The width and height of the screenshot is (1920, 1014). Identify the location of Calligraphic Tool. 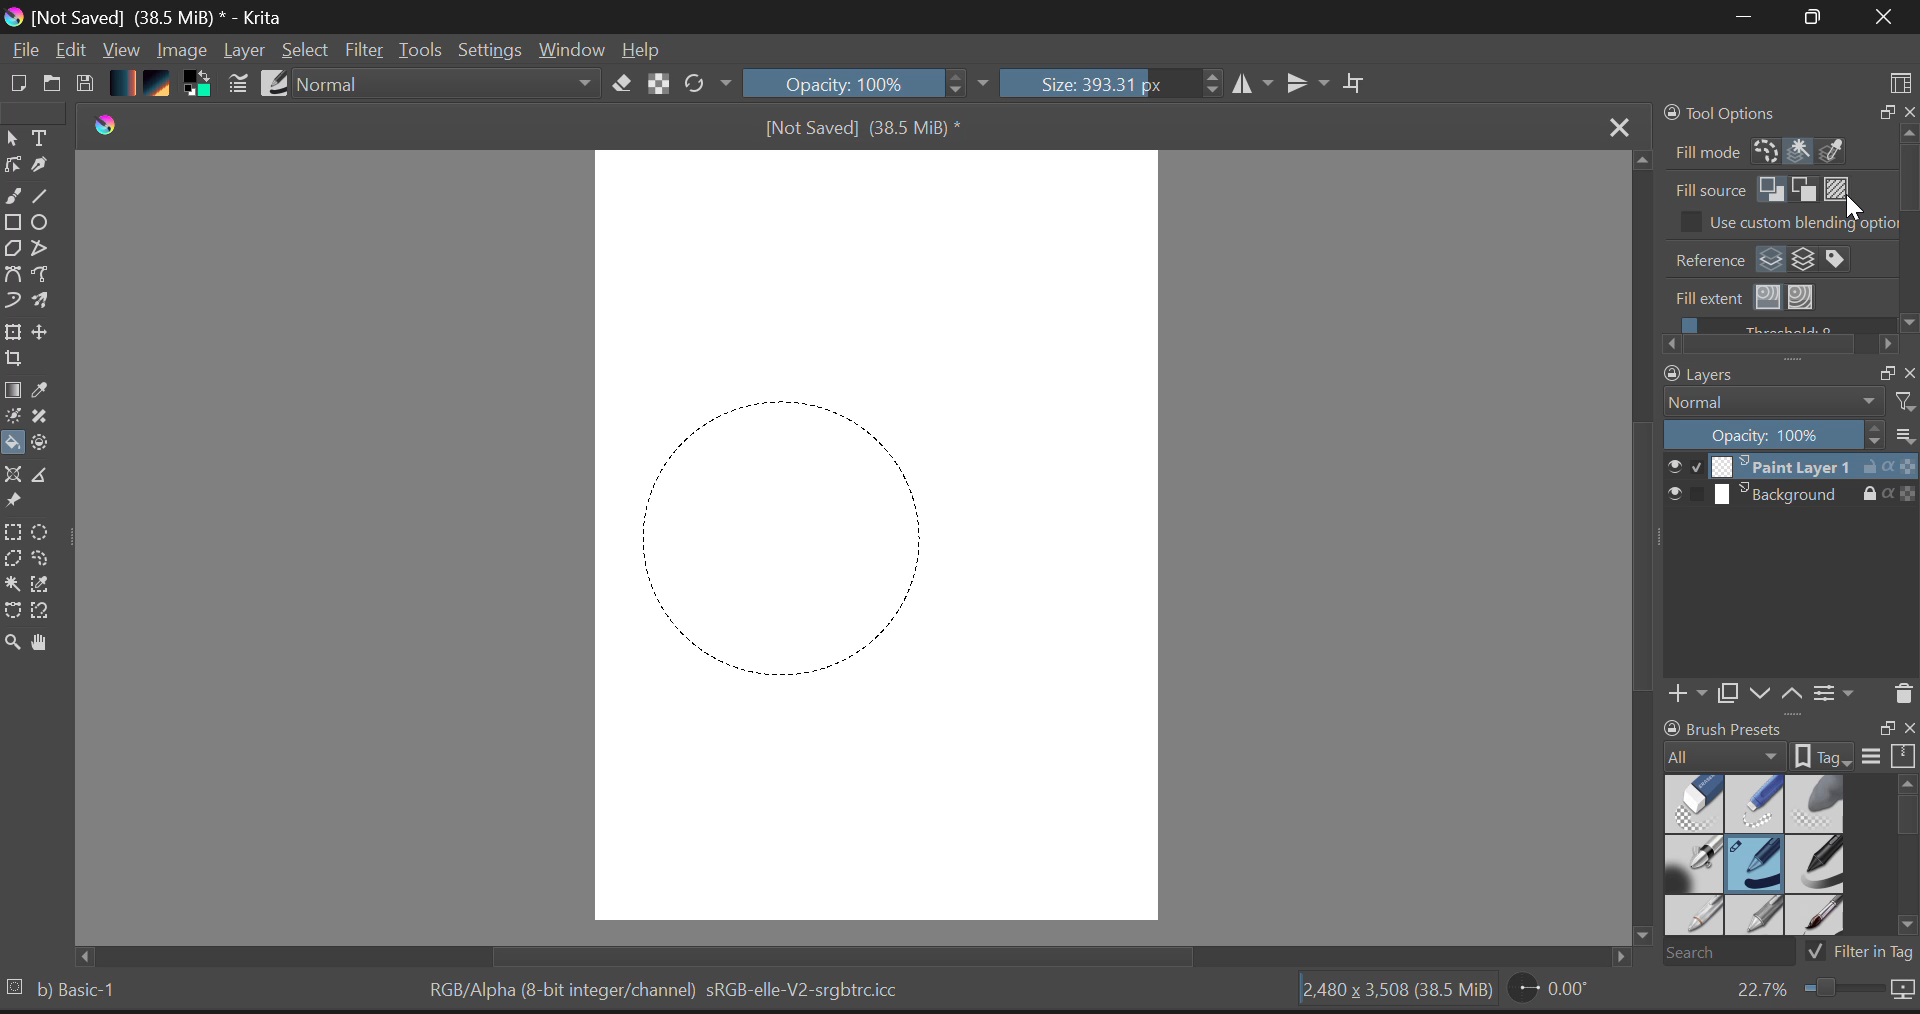
(40, 169).